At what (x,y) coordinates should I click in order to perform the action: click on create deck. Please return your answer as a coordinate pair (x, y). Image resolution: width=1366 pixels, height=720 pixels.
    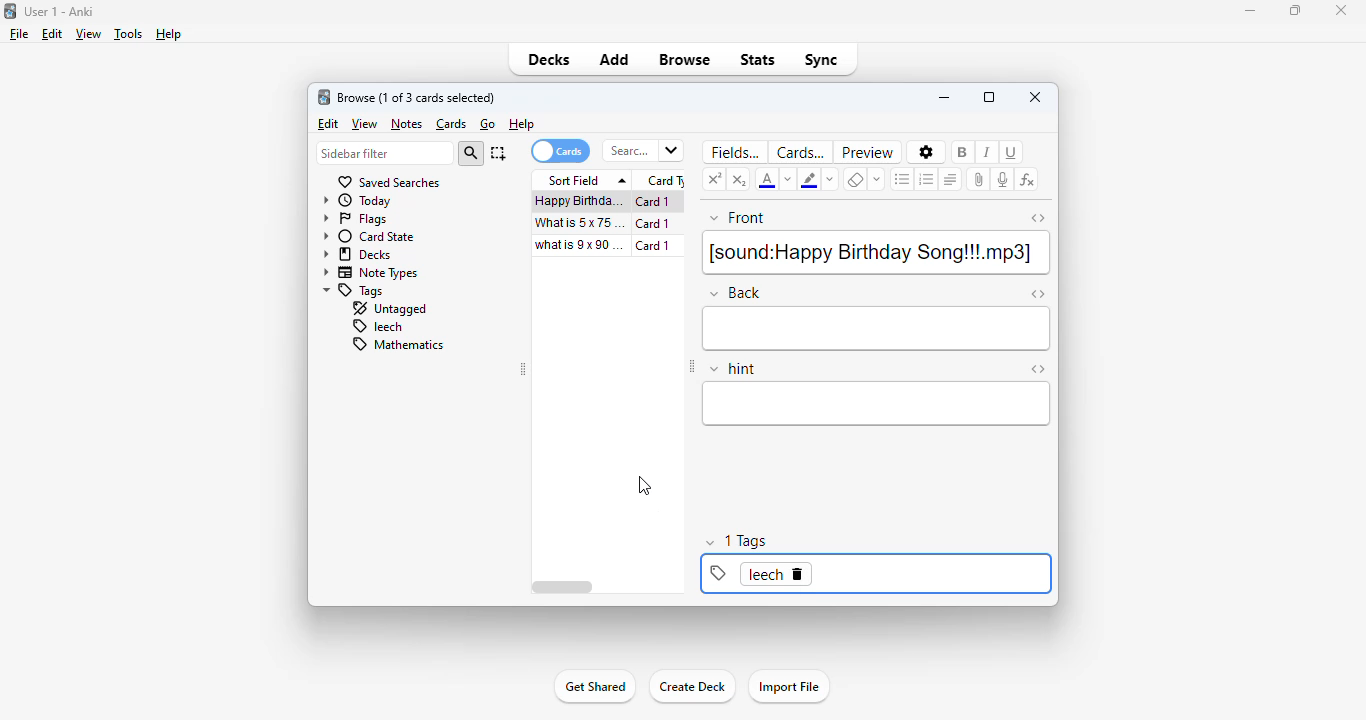
    Looking at the image, I should click on (691, 687).